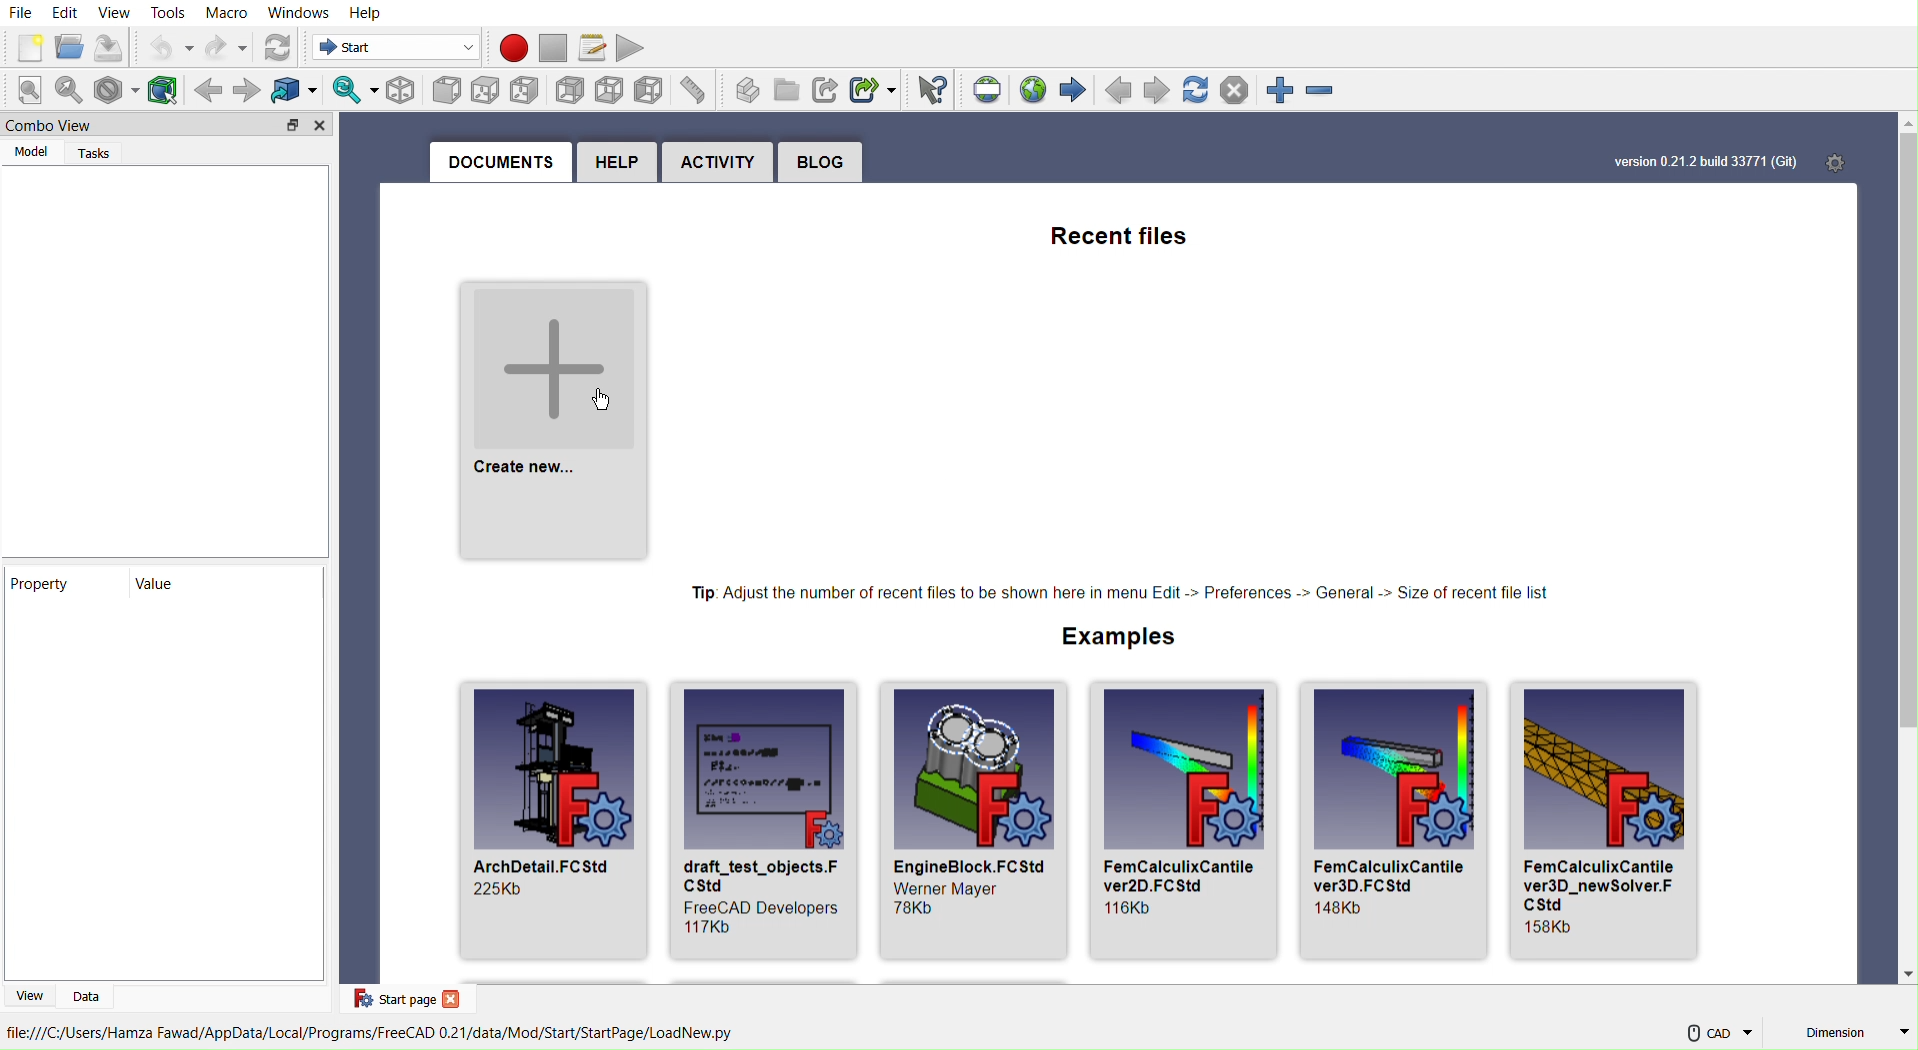 The height and width of the screenshot is (1050, 1918). Describe the element at coordinates (446, 89) in the screenshot. I see `Front view` at that location.